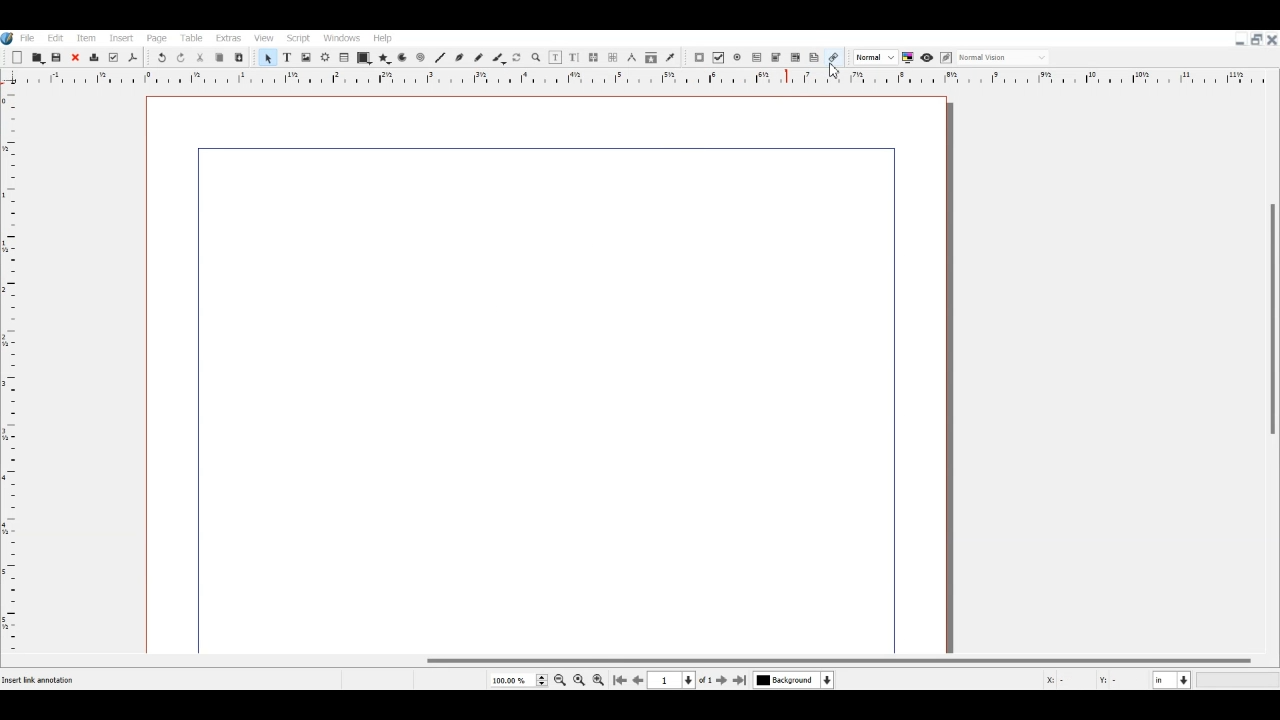  I want to click on Horizontal Scroll bar, so click(640, 661).